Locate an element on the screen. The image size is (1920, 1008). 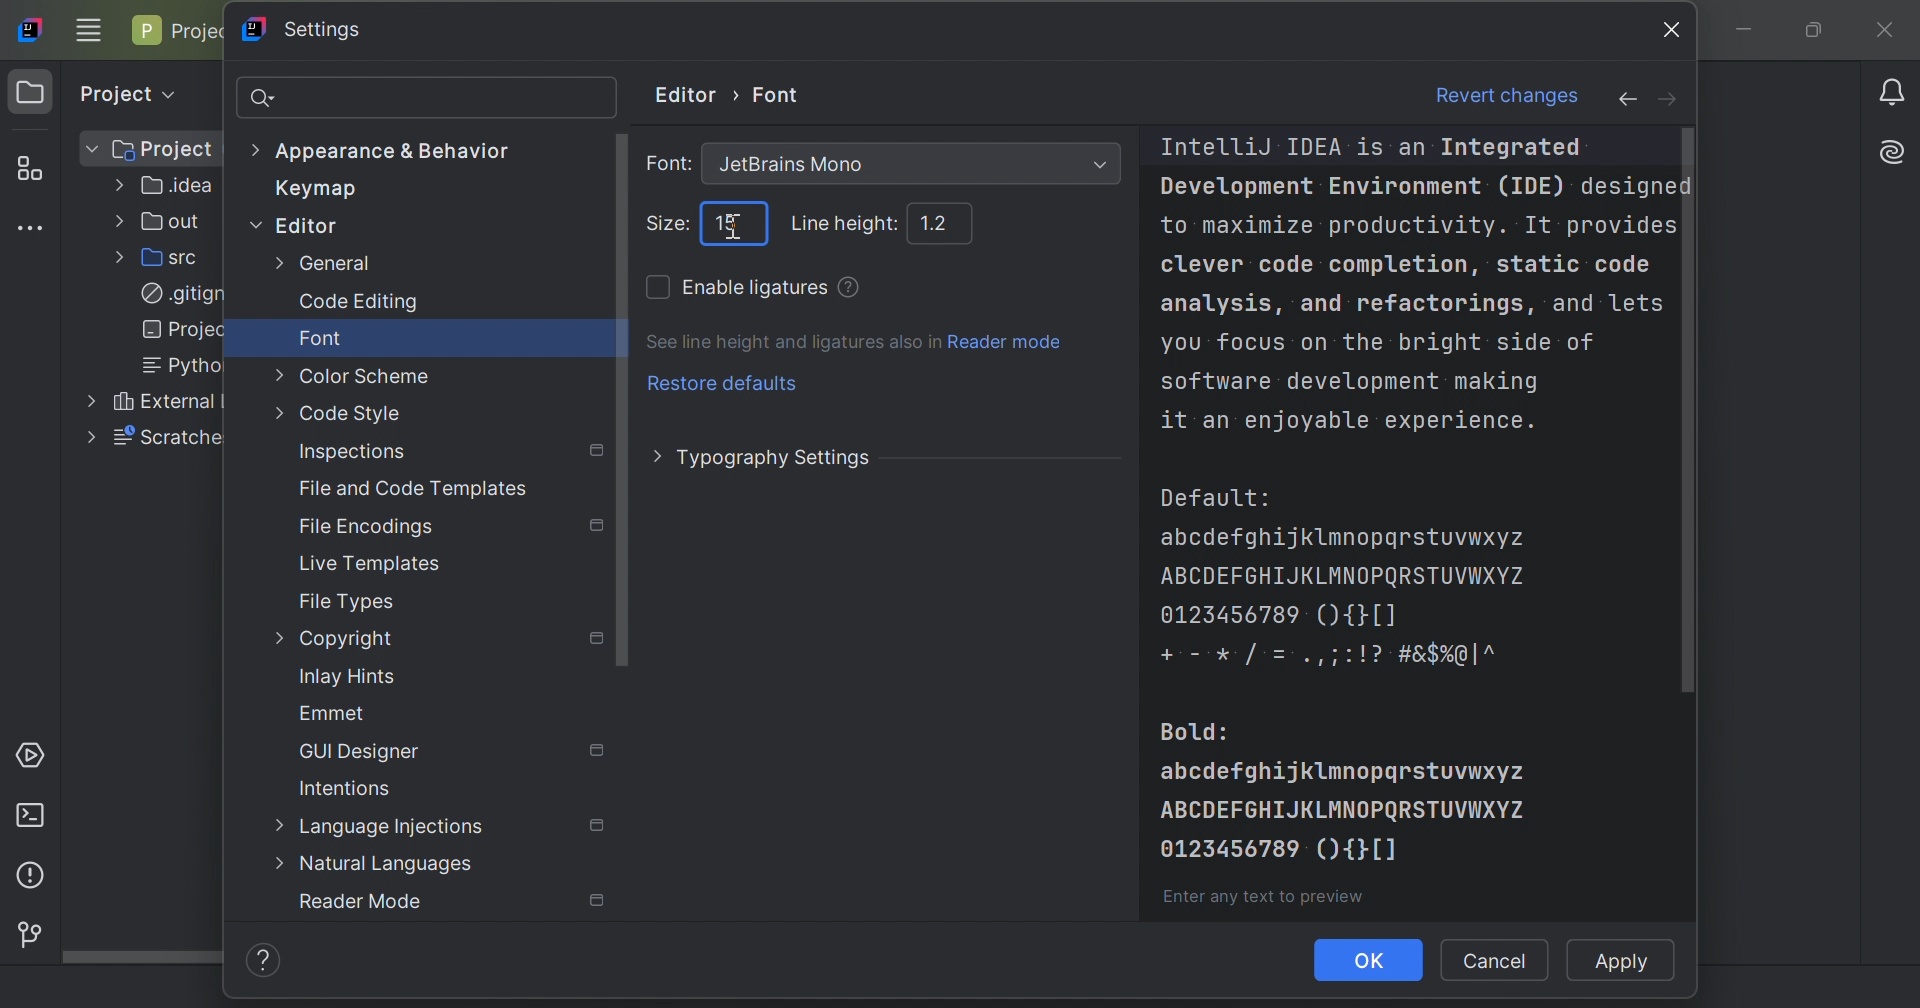
External is located at coordinates (150, 400).